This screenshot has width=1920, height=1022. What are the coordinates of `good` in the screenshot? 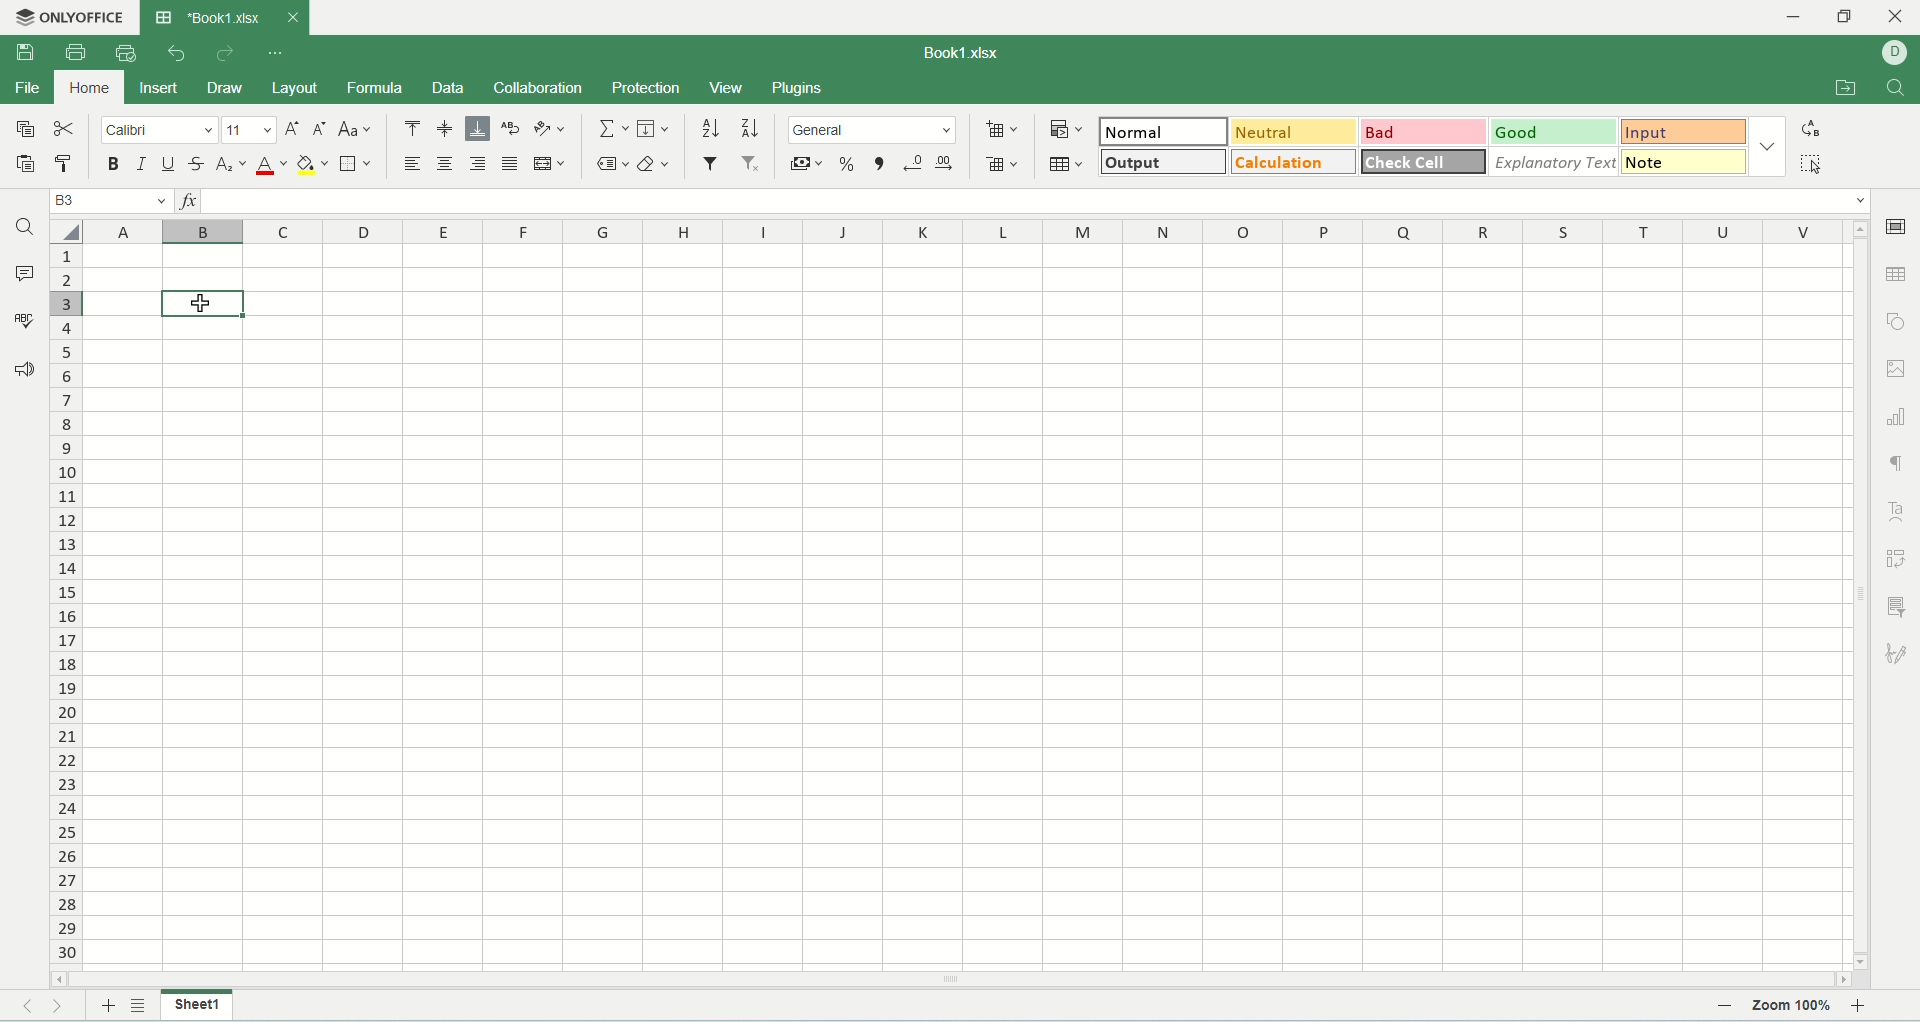 It's located at (1562, 132).